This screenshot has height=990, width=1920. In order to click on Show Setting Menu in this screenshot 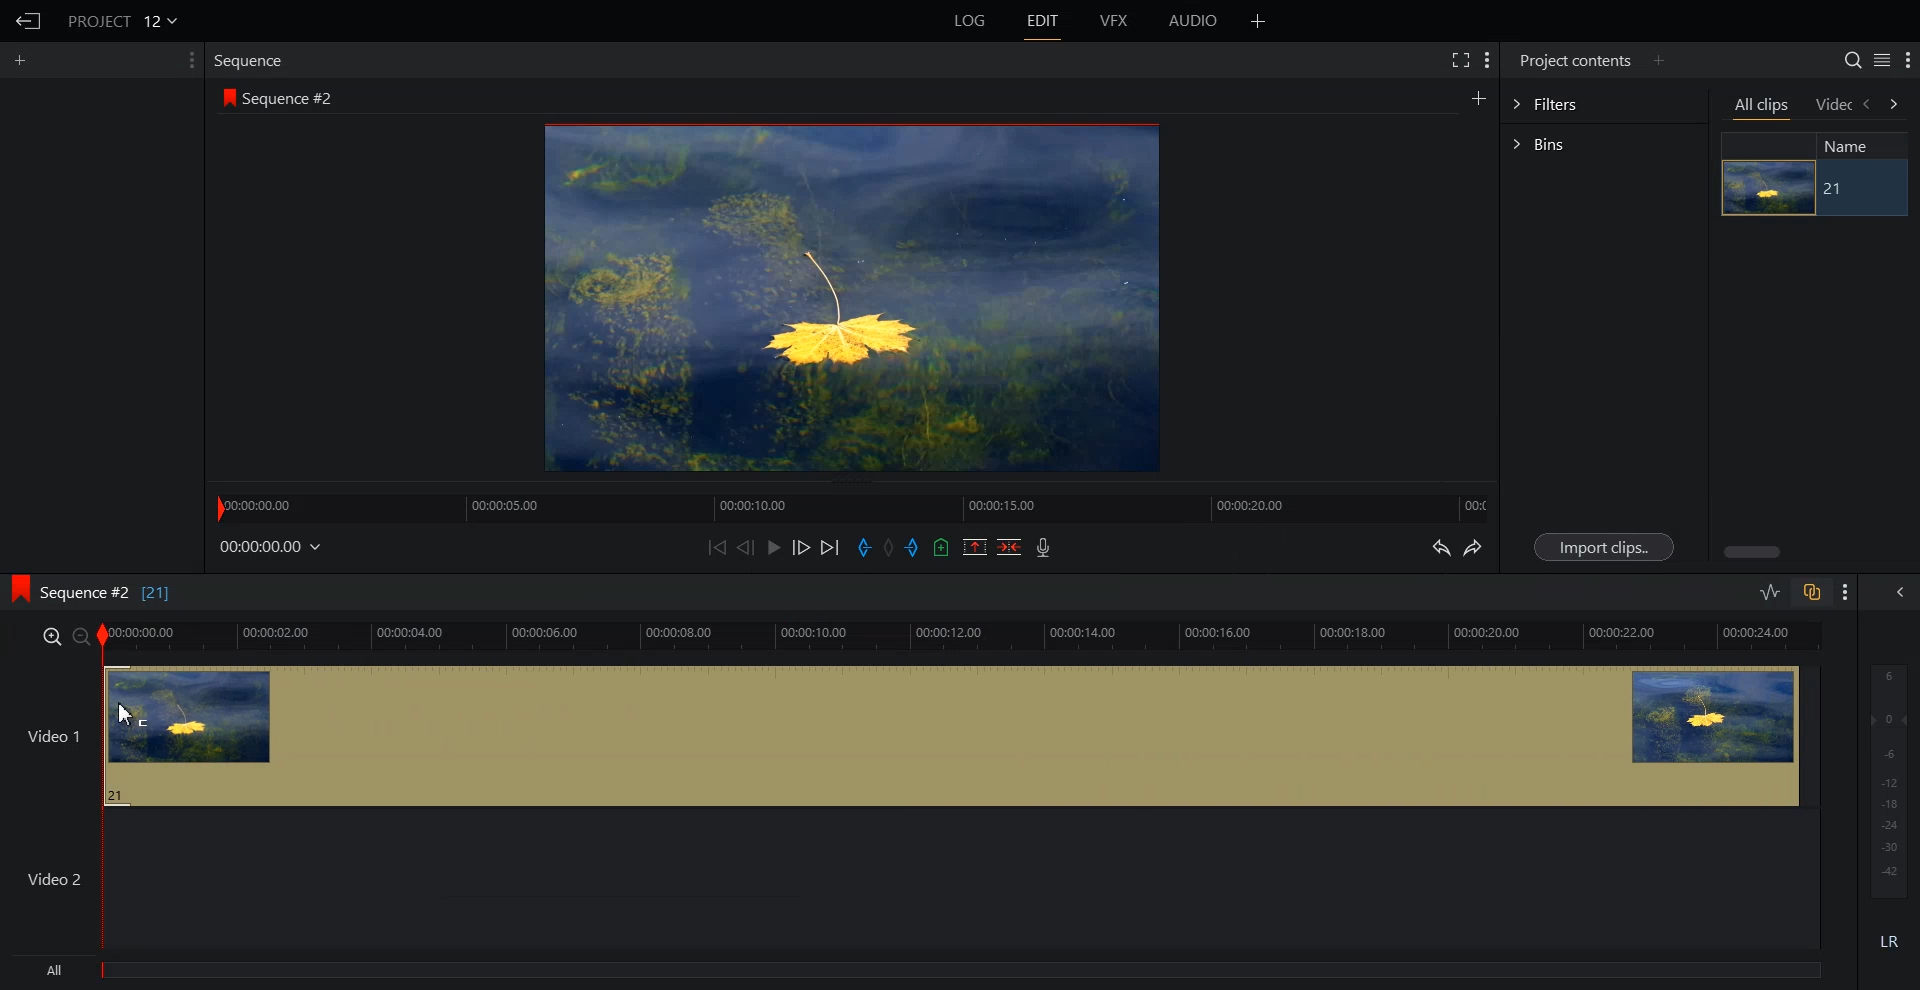, I will do `click(1908, 61)`.